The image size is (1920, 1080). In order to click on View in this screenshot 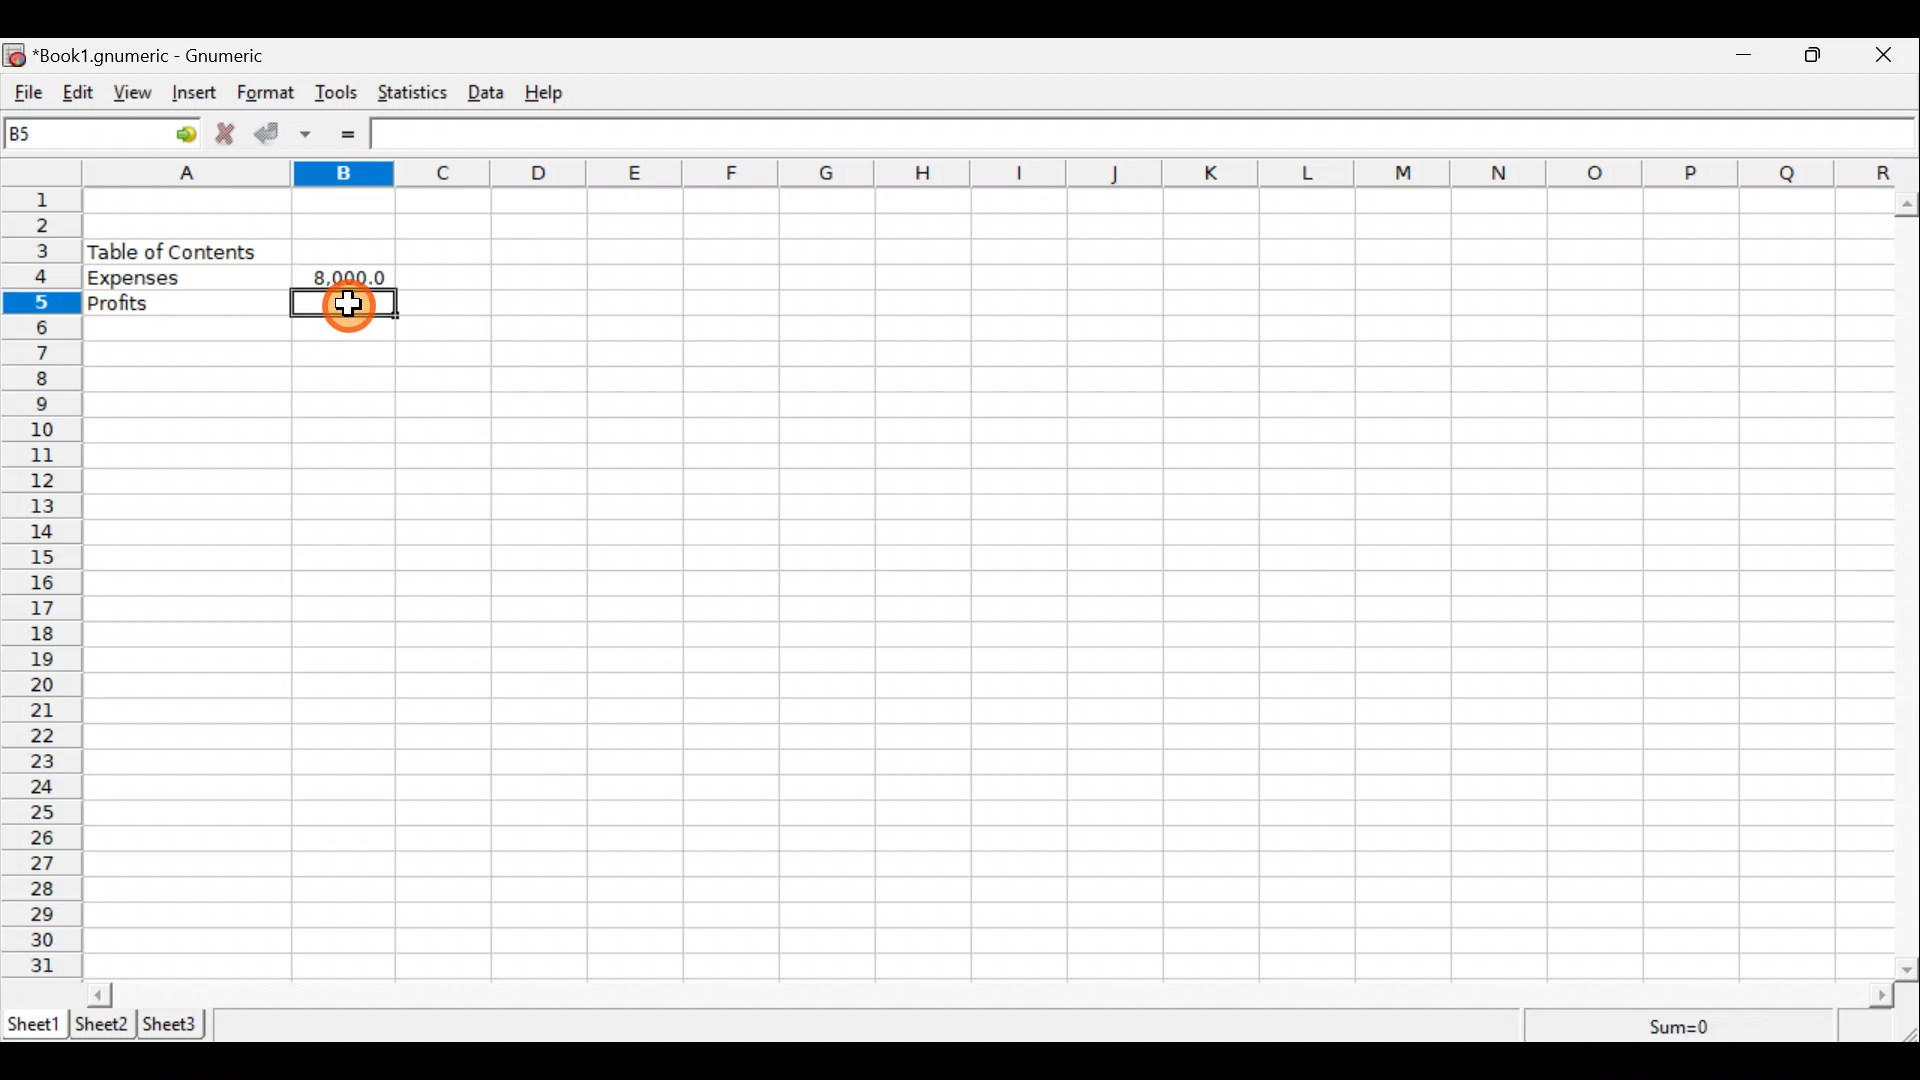, I will do `click(137, 94)`.